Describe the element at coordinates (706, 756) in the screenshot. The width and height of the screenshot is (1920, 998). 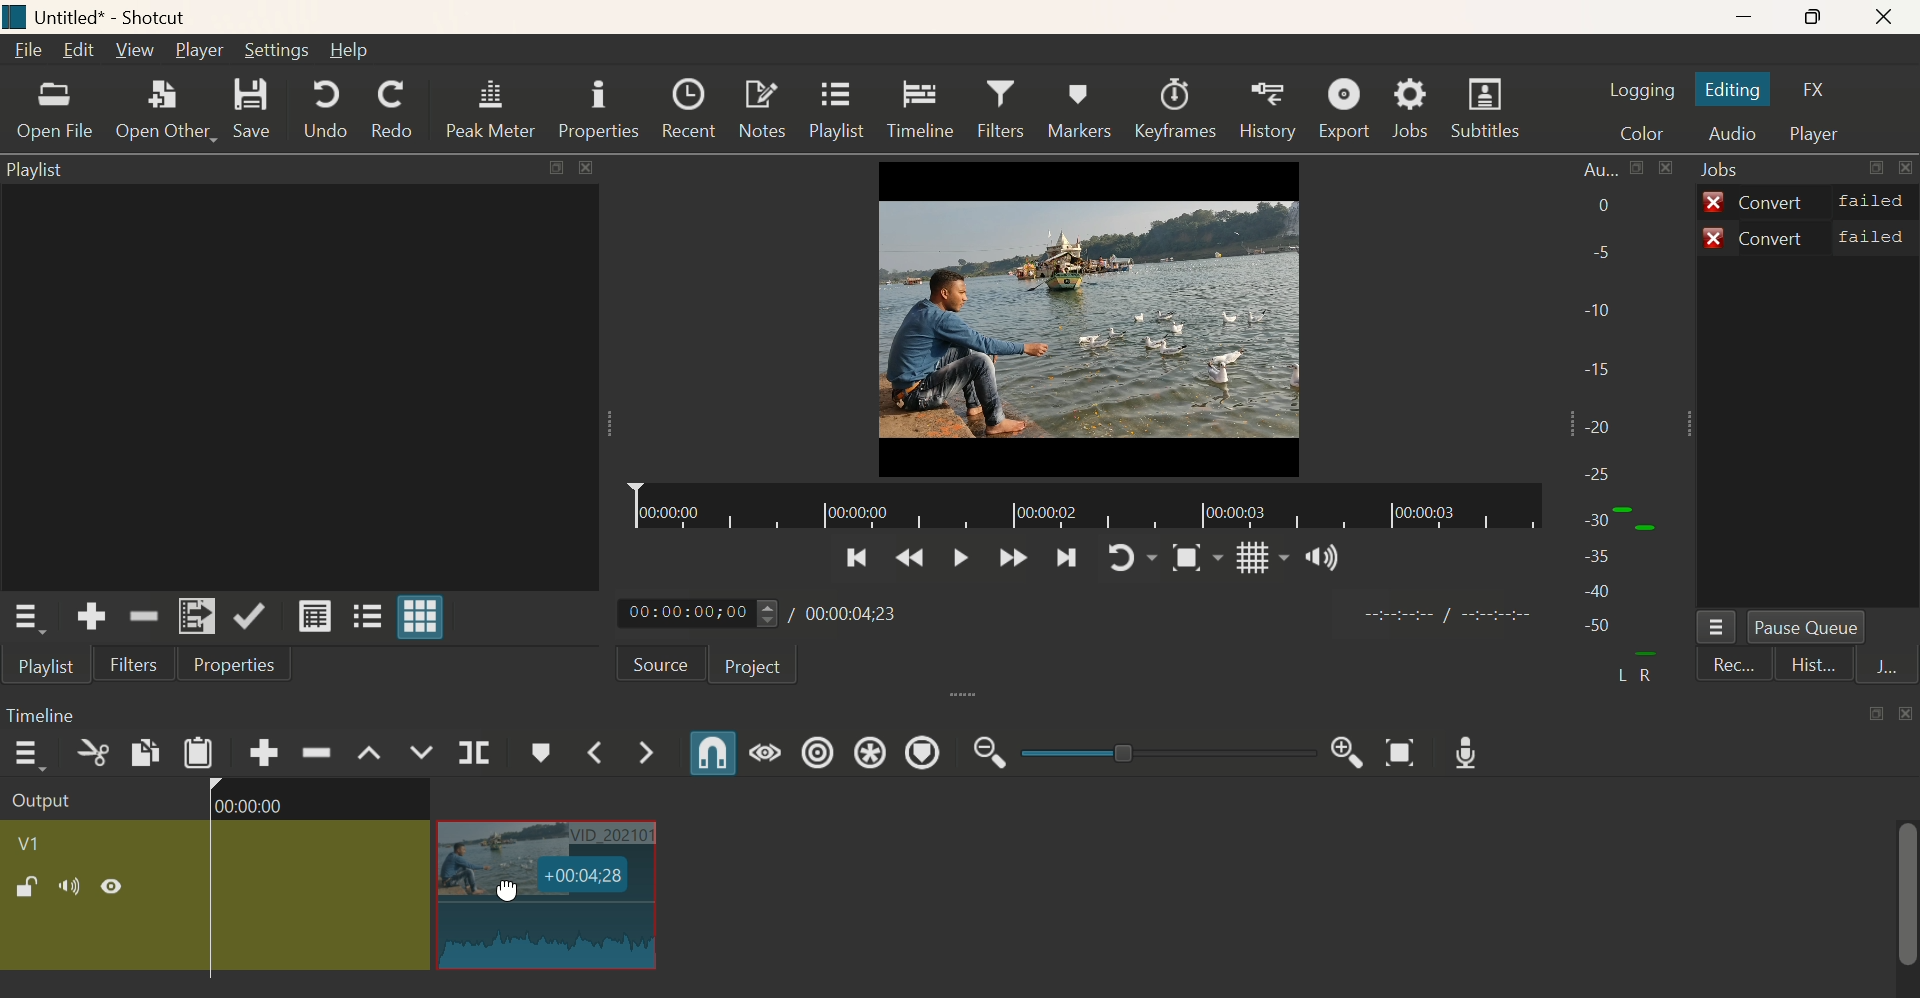
I see `Snap` at that location.